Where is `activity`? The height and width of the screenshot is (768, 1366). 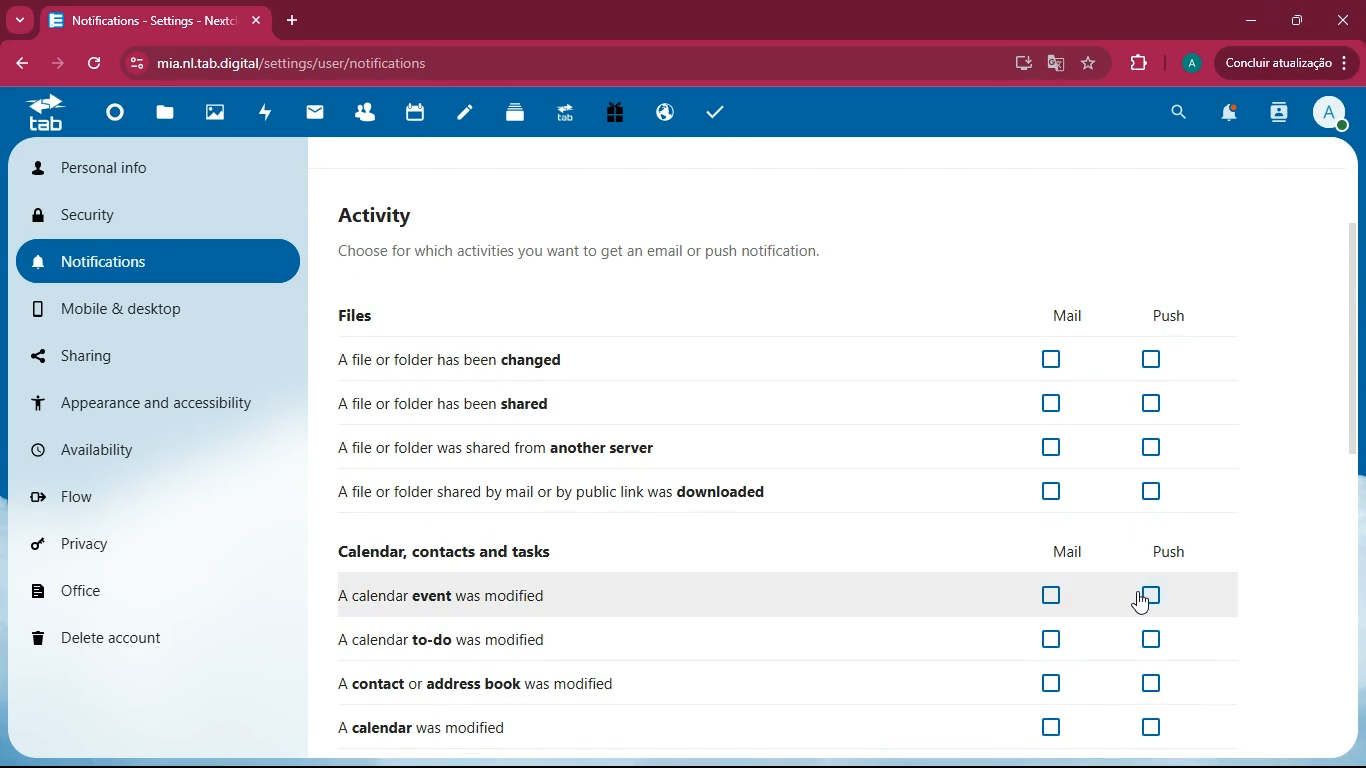
activity is located at coordinates (266, 118).